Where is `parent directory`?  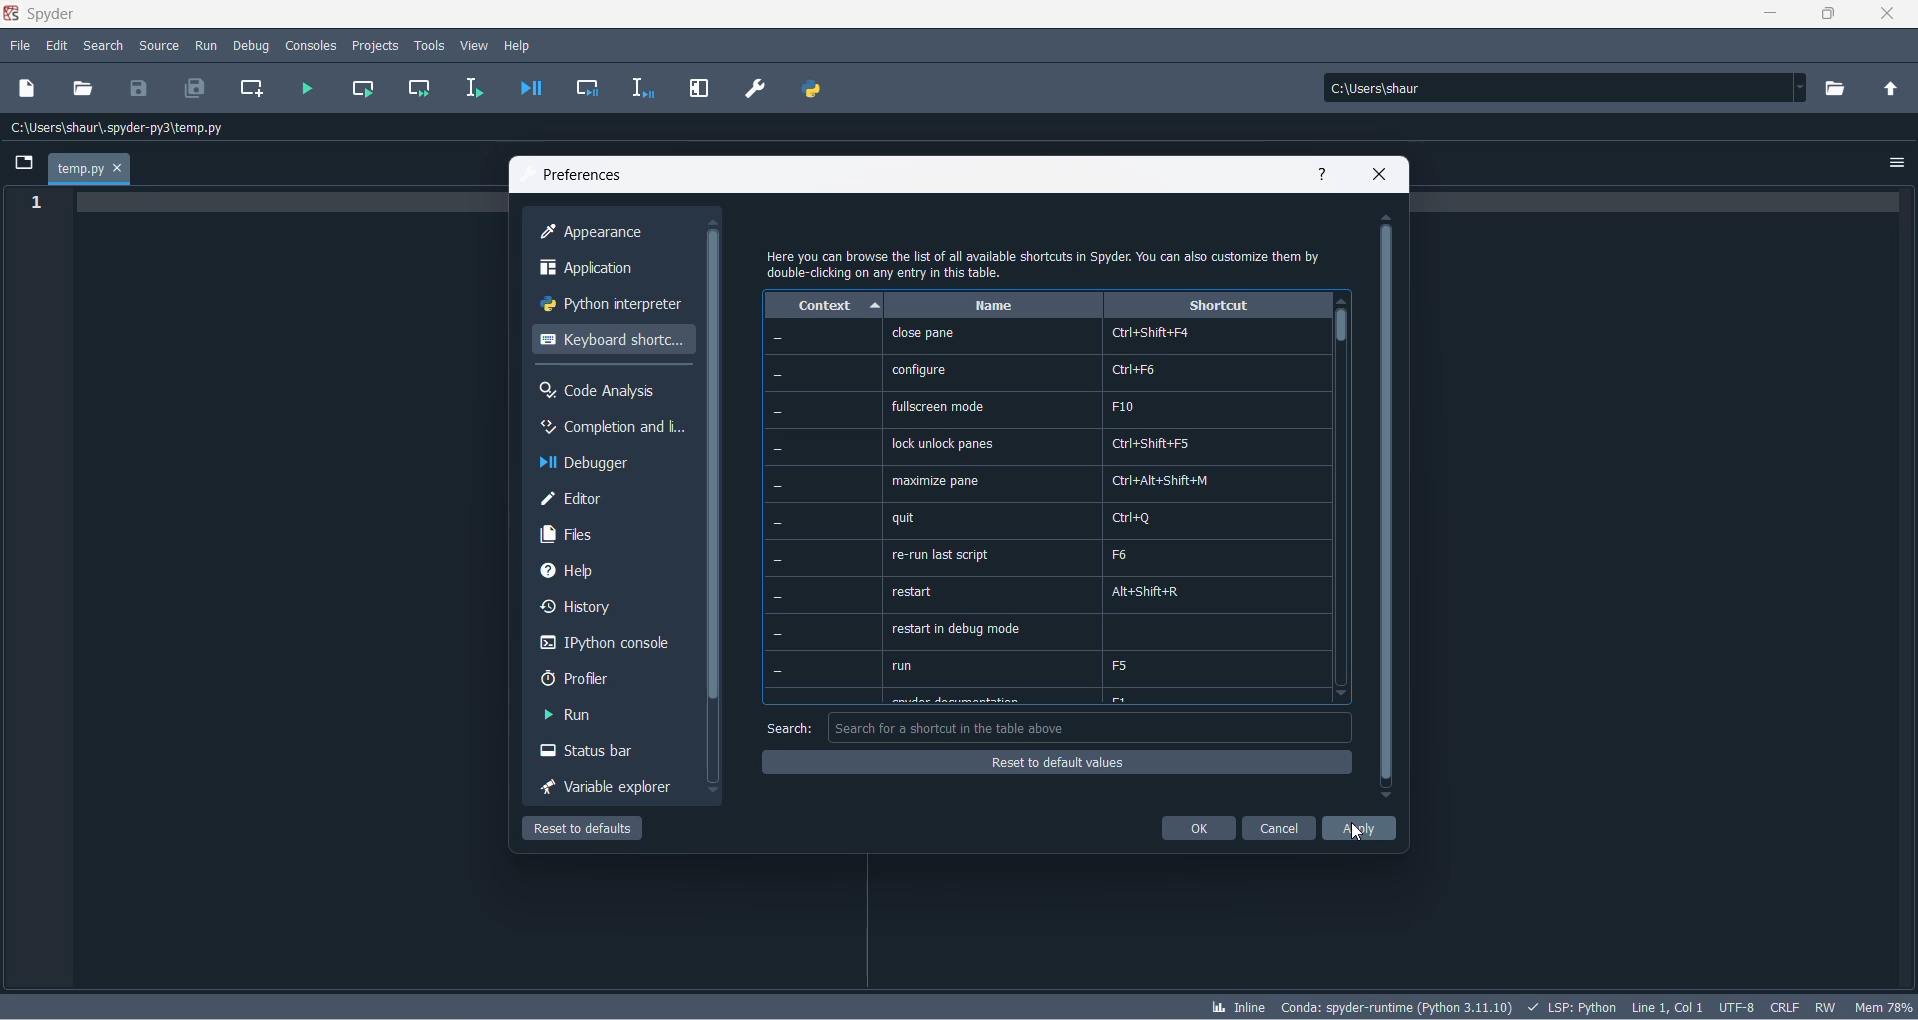
parent directory is located at coordinates (1896, 91).